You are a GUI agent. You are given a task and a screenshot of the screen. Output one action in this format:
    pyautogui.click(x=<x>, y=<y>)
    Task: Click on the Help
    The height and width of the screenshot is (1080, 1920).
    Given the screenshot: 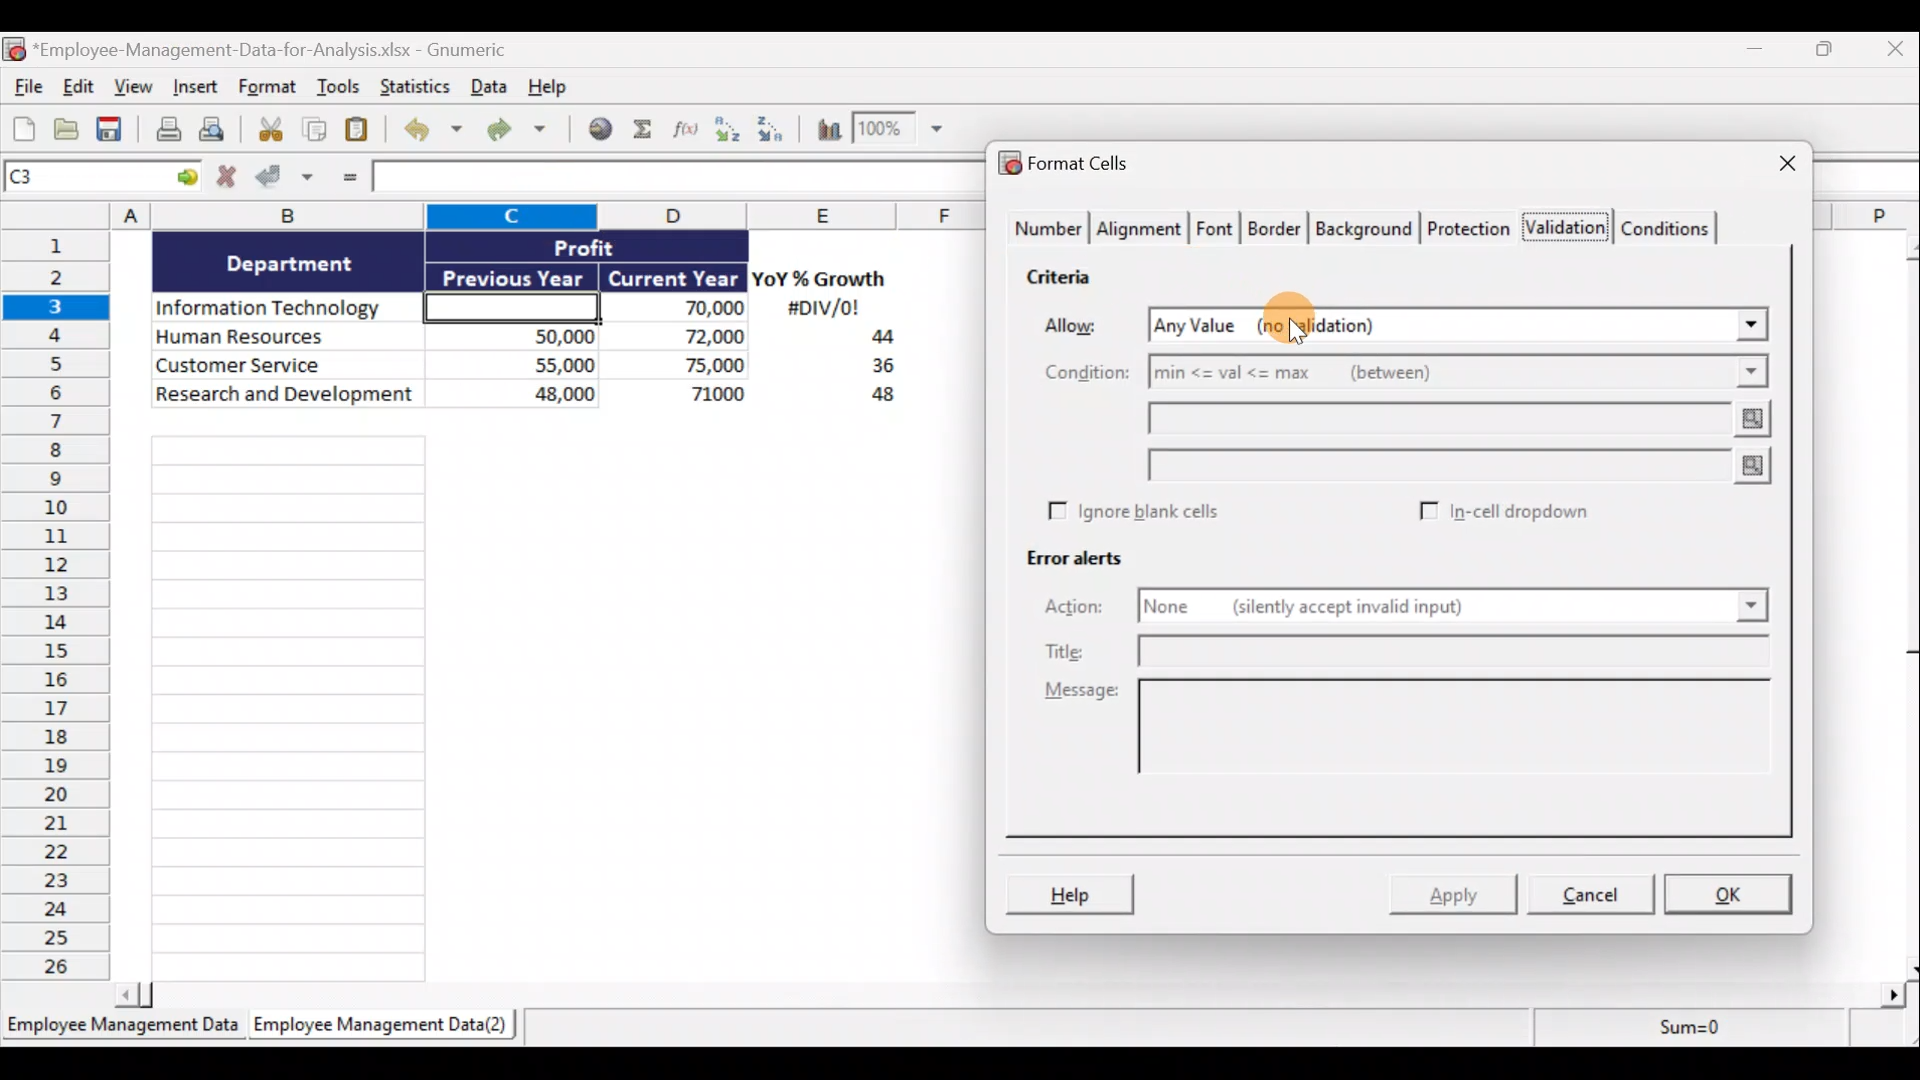 What is the action you would take?
    pyautogui.click(x=554, y=85)
    